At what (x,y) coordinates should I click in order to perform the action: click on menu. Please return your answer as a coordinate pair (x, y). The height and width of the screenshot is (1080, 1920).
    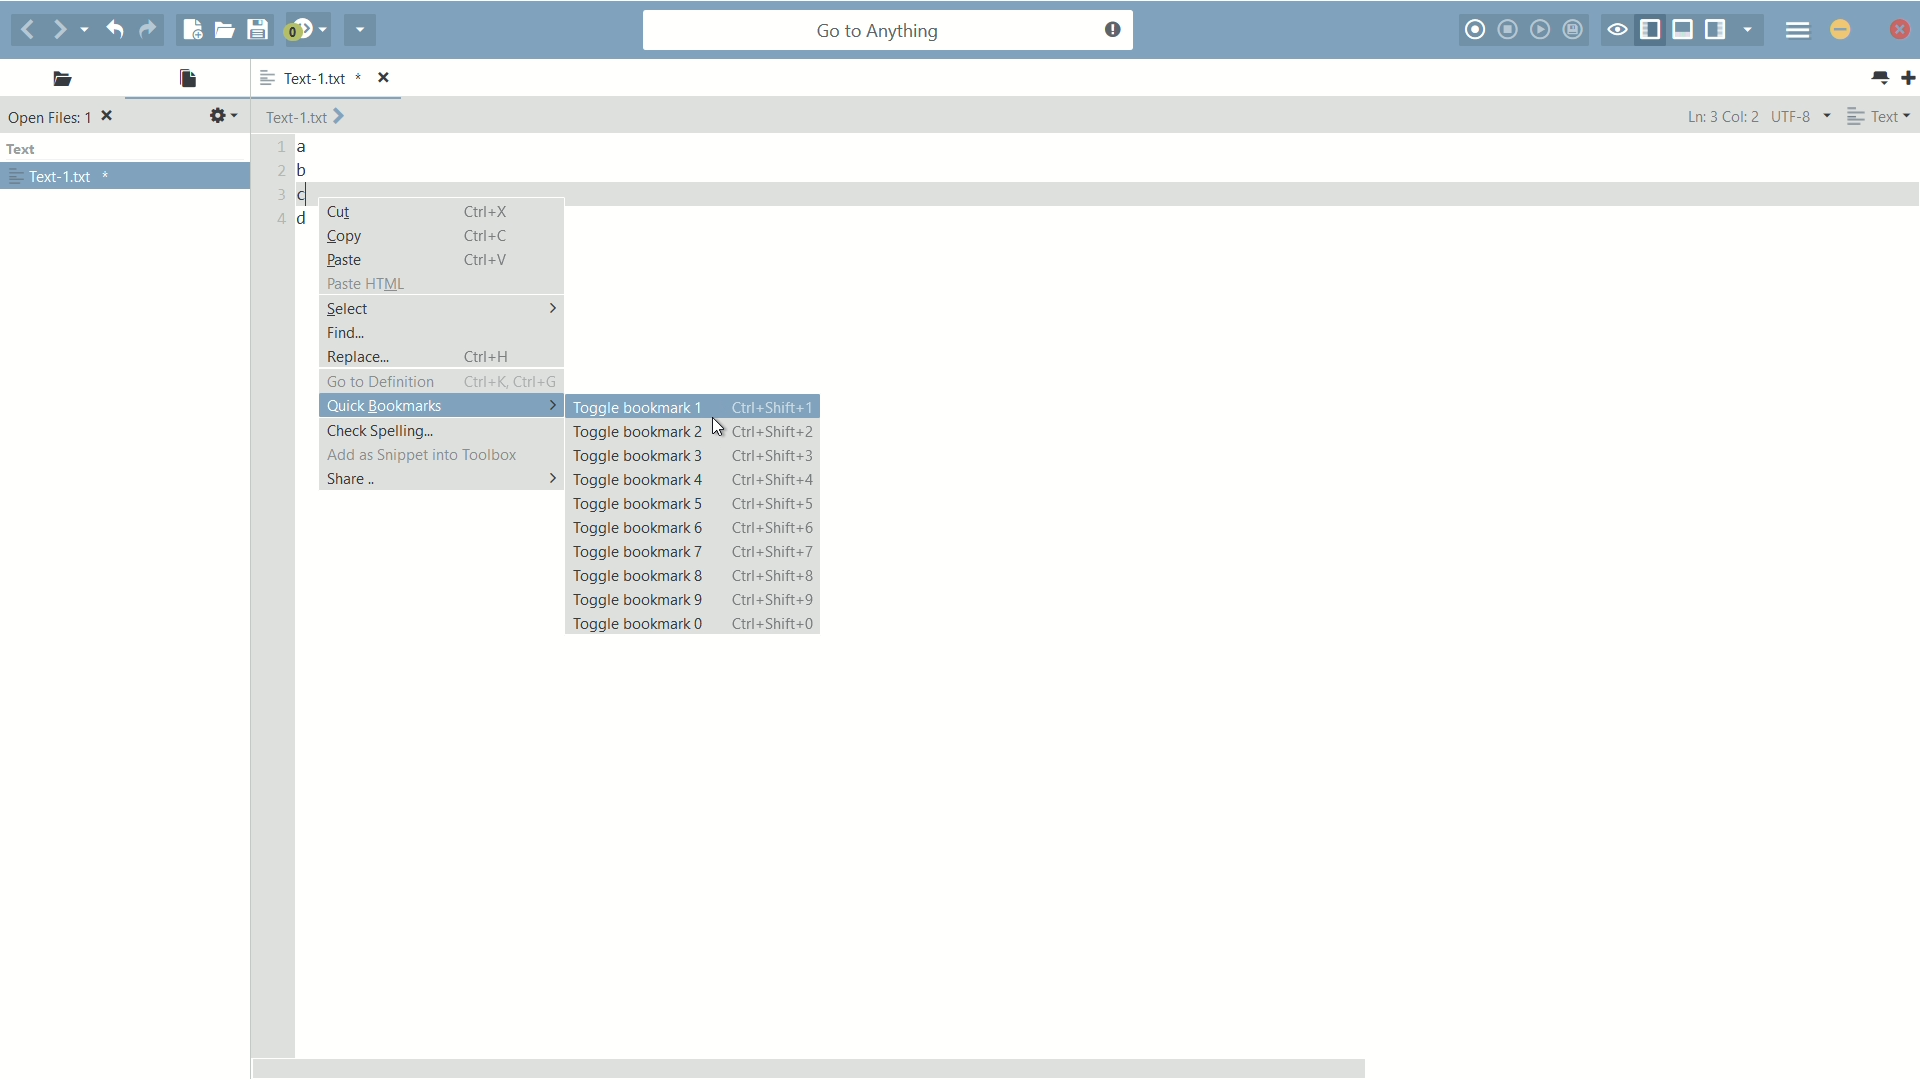
    Looking at the image, I should click on (1795, 32).